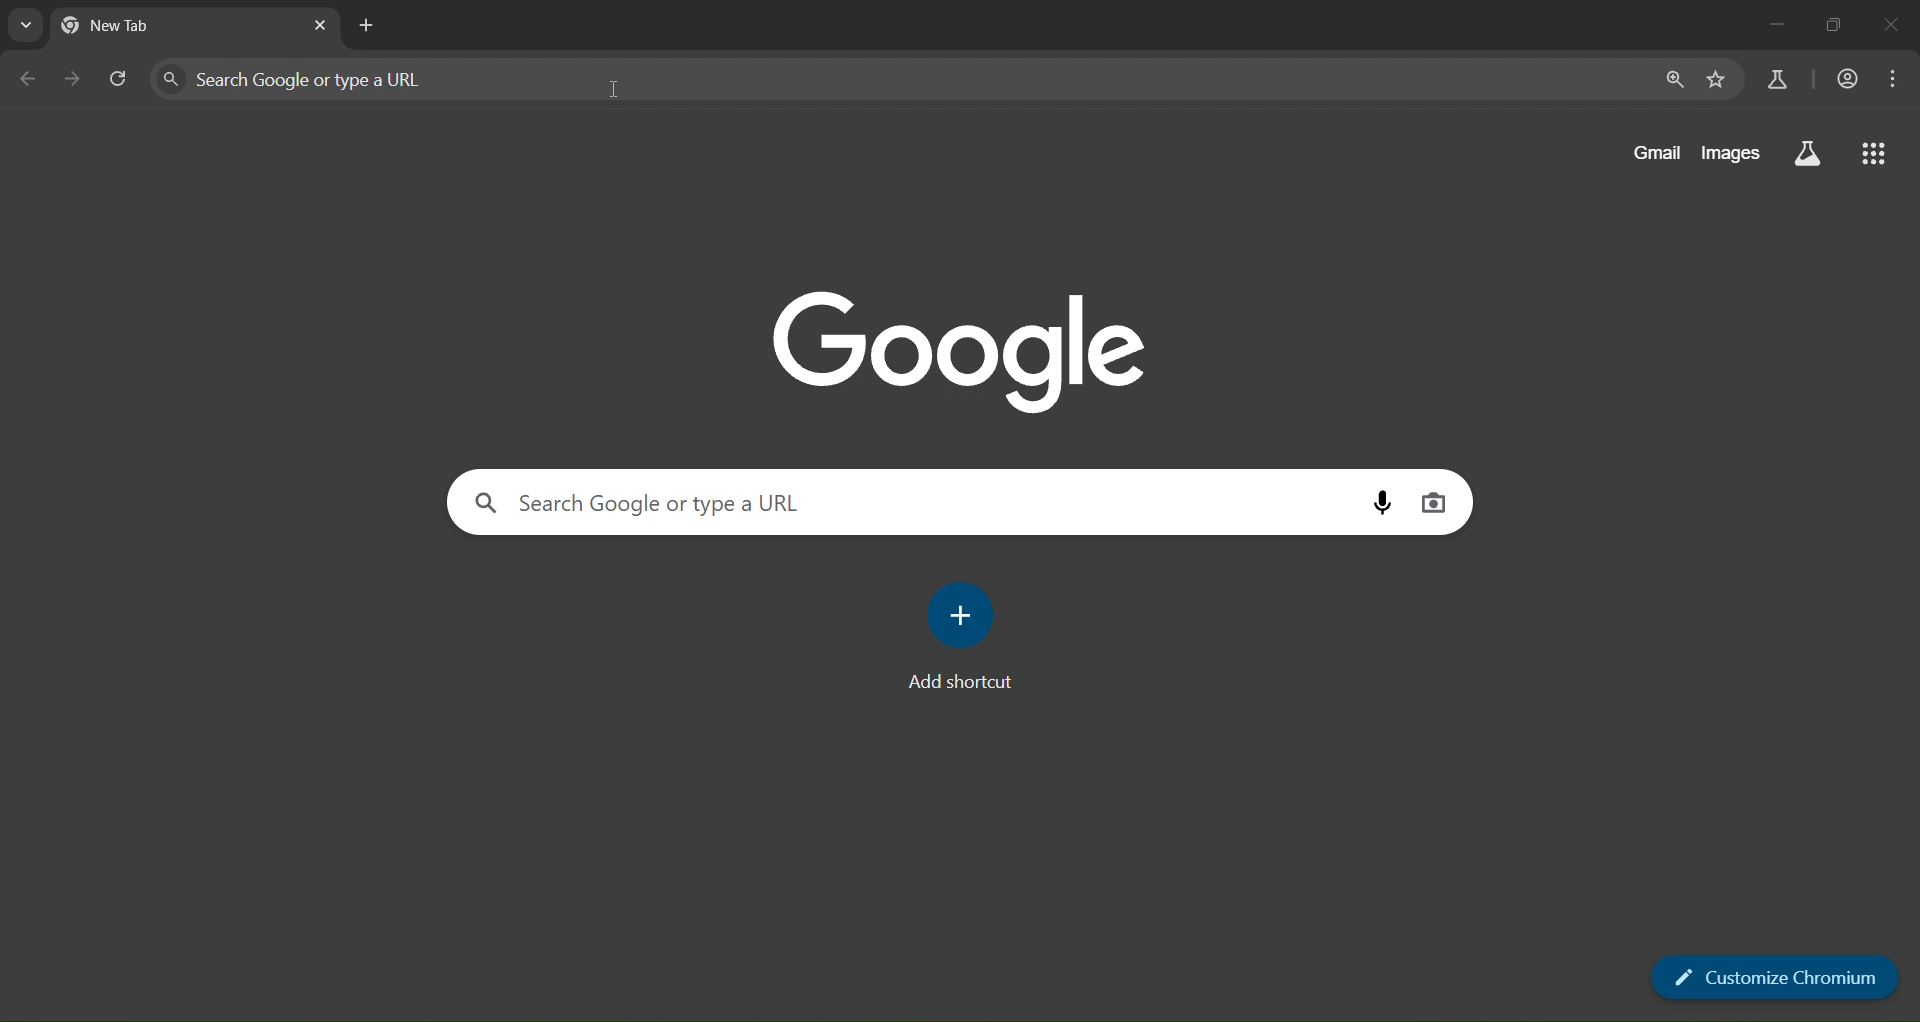  Describe the element at coordinates (611, 91) in the screenshot. I see `cursor` at that location.